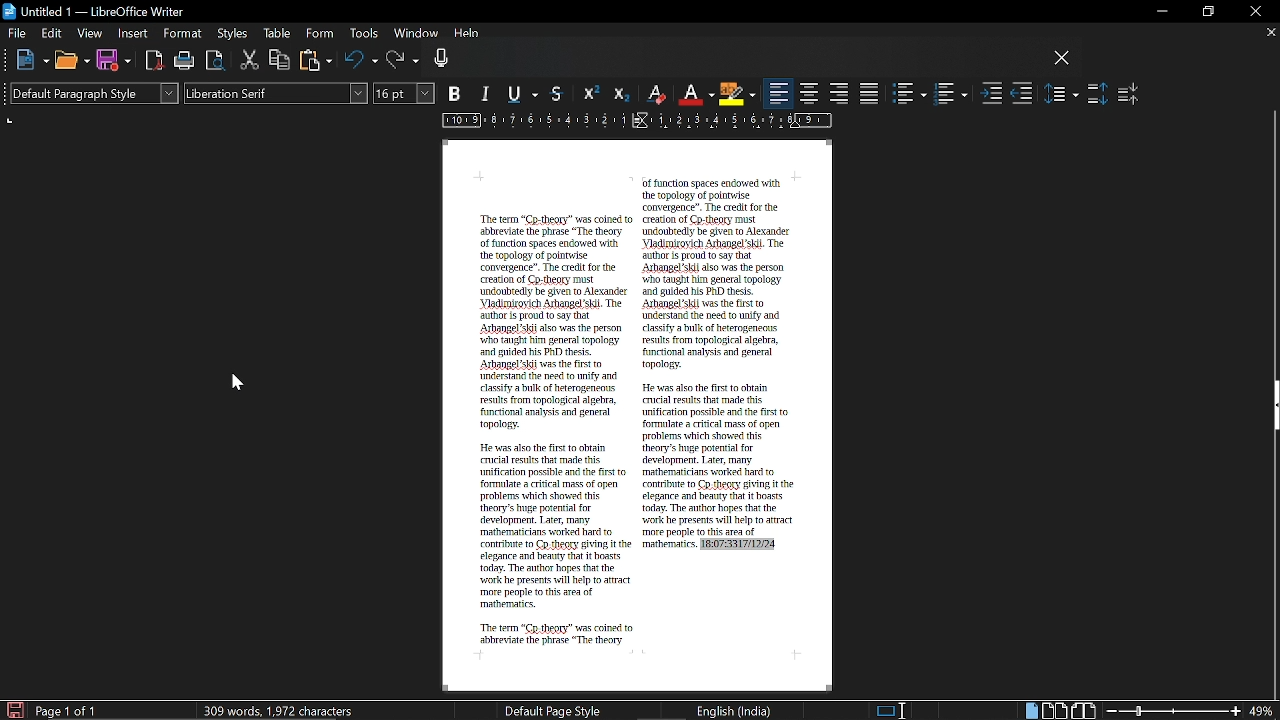  Describe the element at coordinates (589, 94) in the screenshot. I see `Superscript` at that location.